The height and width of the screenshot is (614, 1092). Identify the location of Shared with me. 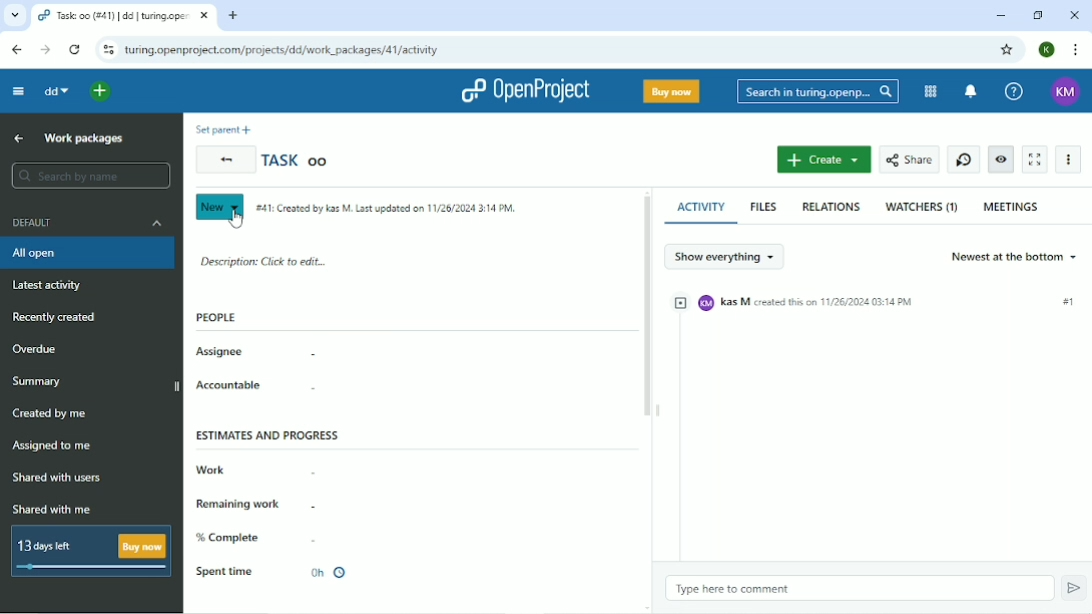
(55, 510).